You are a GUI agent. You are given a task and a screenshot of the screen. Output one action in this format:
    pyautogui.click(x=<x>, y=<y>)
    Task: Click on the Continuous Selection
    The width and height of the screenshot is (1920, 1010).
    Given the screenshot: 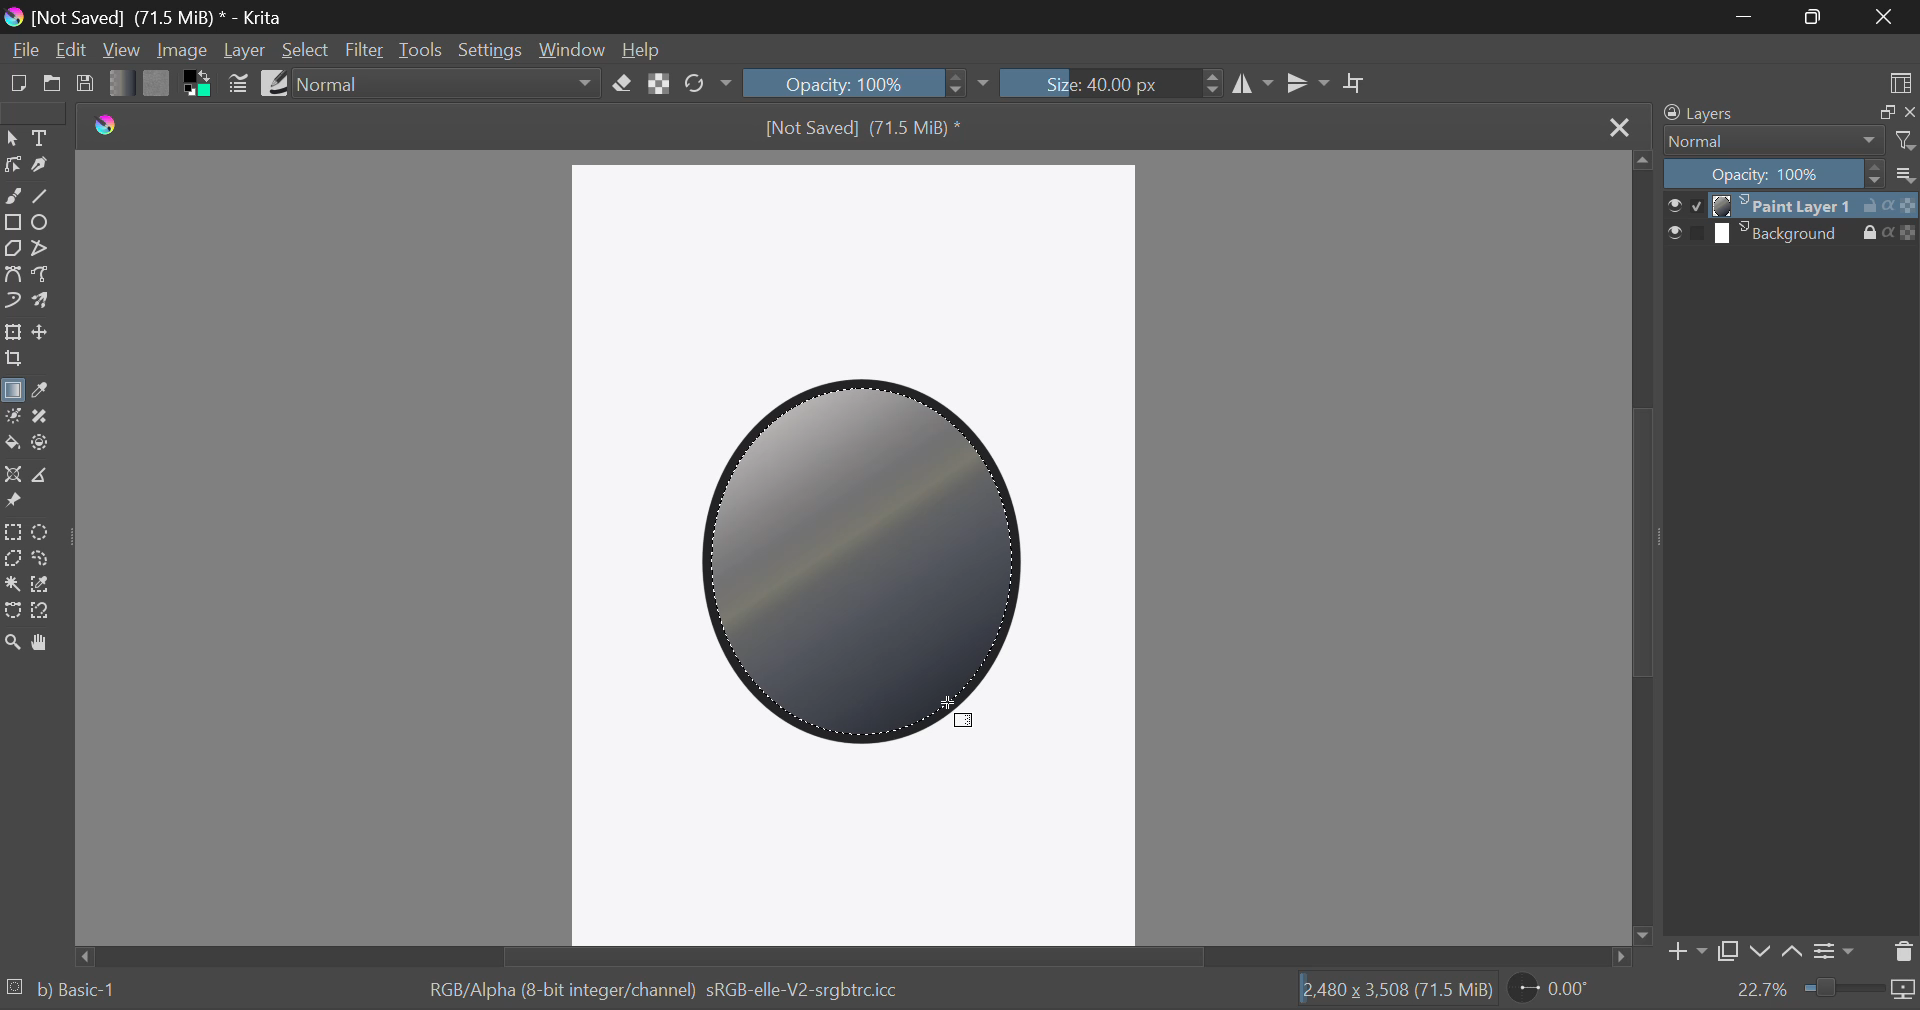 What is the action you would take?
    pyautogui.click(x=14, y=583)
    